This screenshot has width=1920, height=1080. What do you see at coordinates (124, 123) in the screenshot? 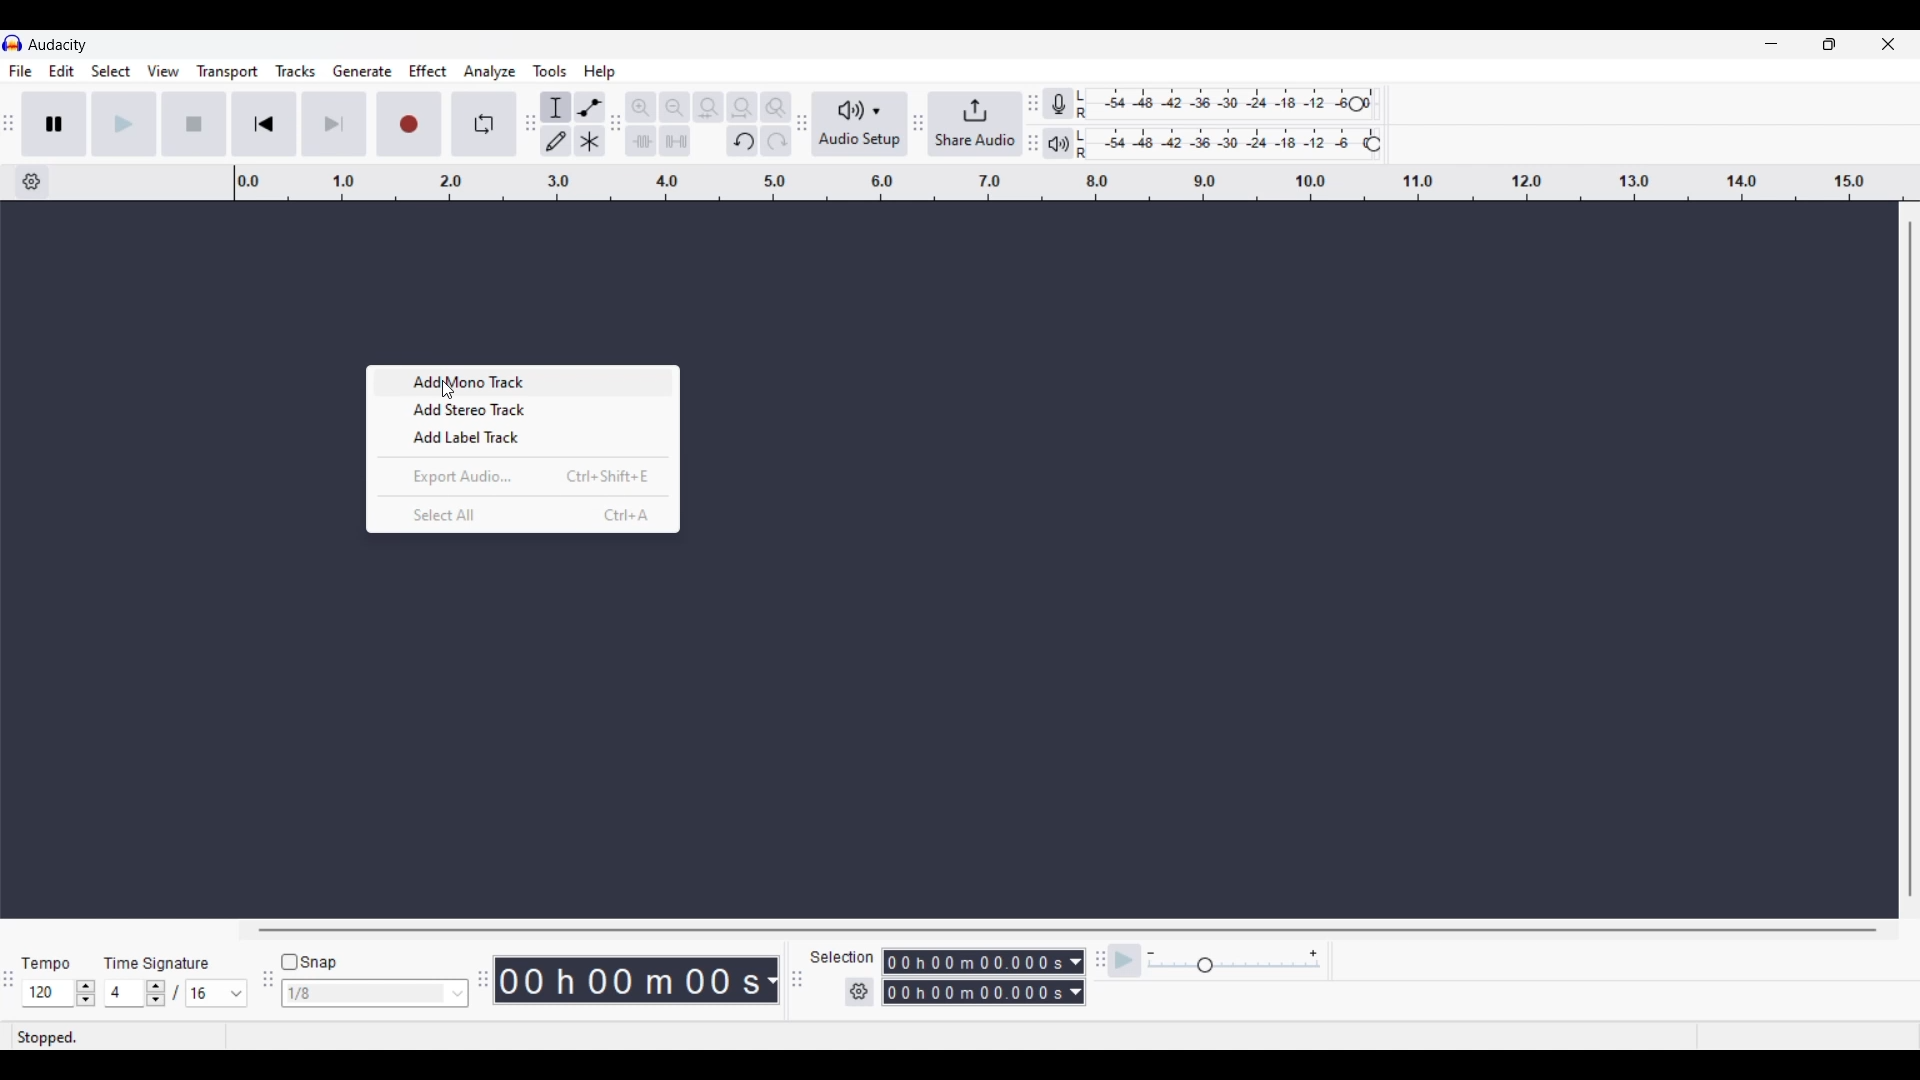
I see `Play/Play once` at bounding box center [124, 123].